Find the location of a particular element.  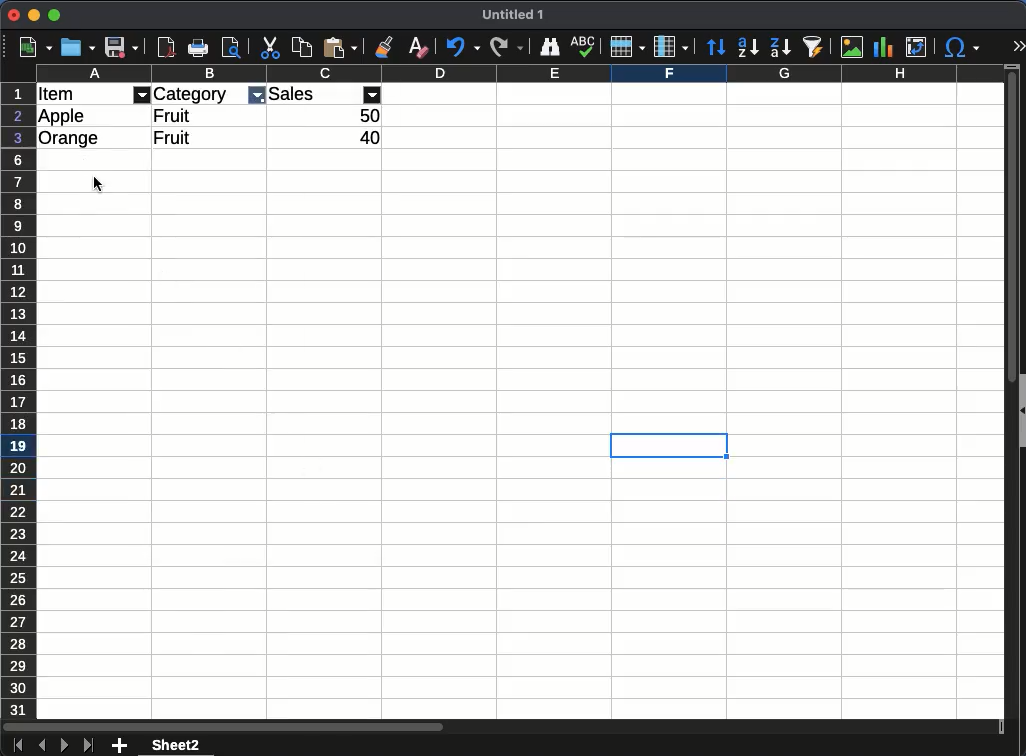

row is located at coordinates (625, 49).